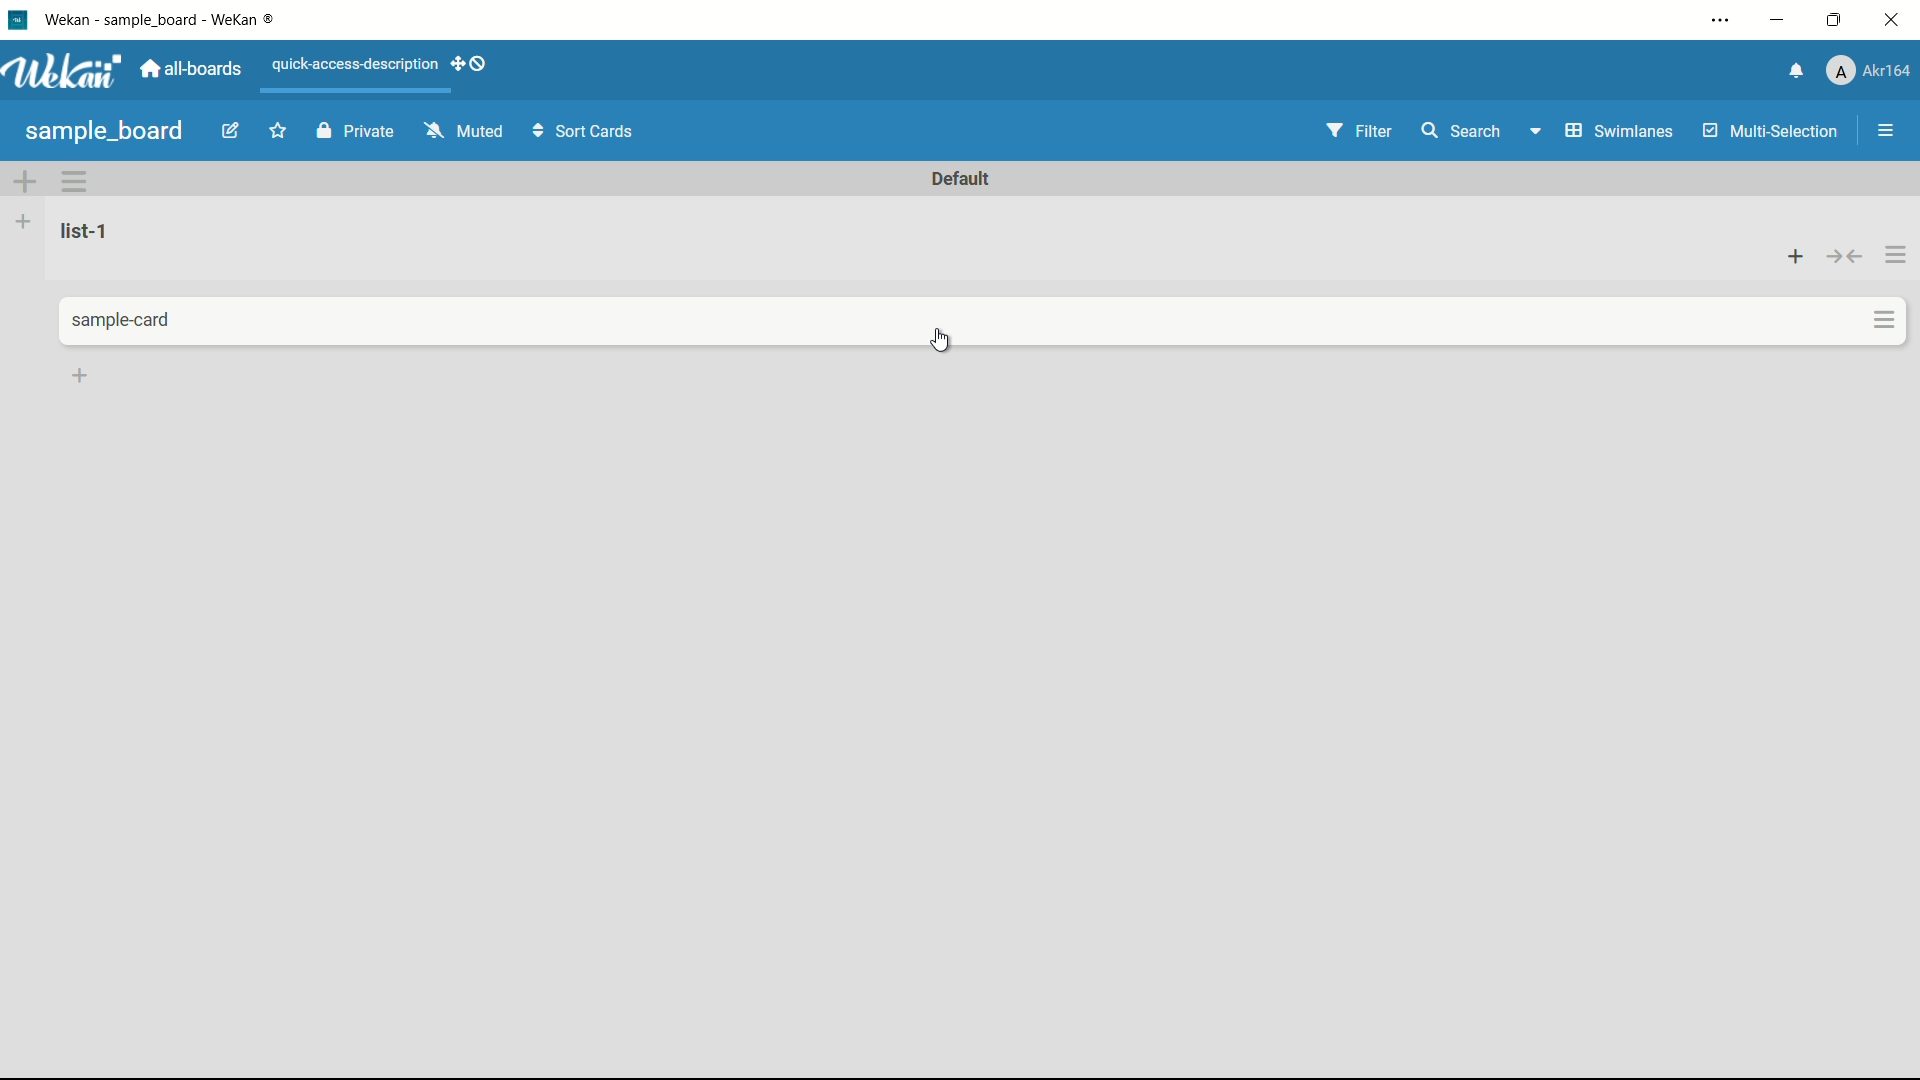  I want to click on add card bottom, so click(80, 376).